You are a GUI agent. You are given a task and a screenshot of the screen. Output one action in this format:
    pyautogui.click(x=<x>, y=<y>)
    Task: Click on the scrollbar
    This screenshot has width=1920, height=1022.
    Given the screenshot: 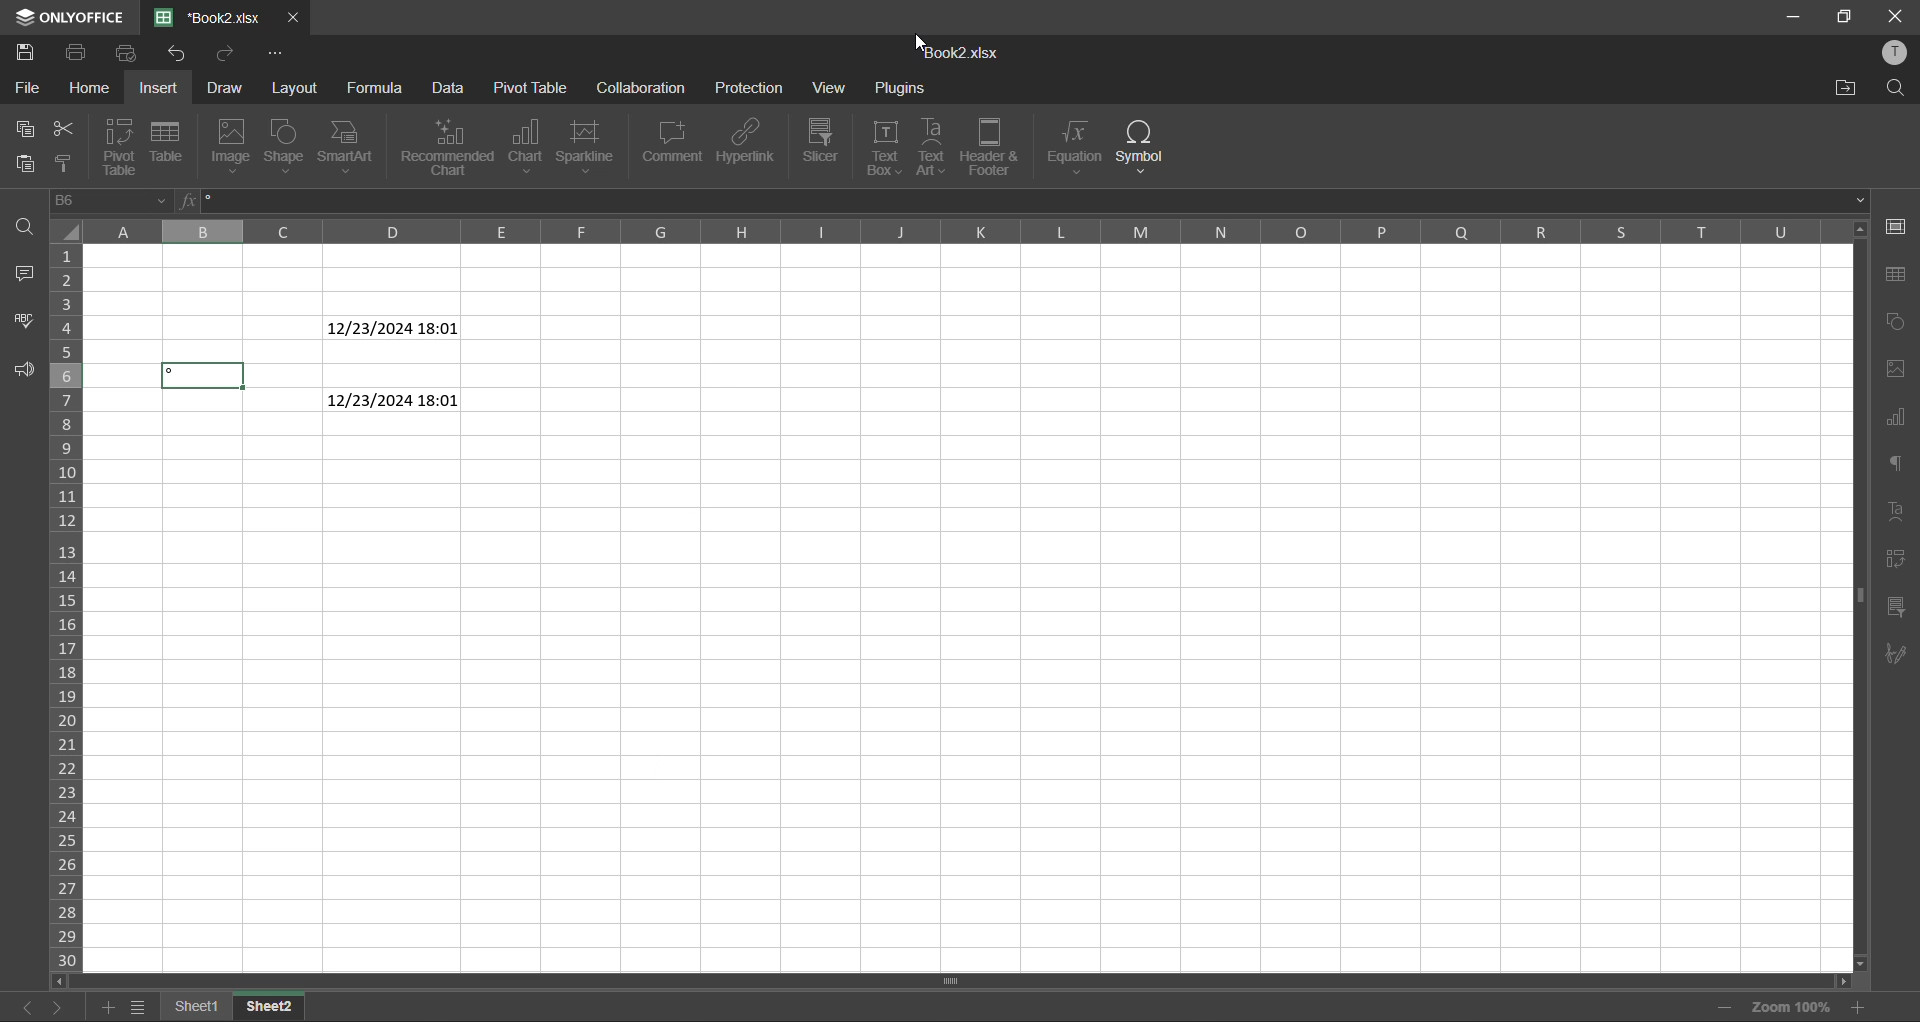 What is the action you would take?
    pyautogui.click(x=1859, y=595)
    